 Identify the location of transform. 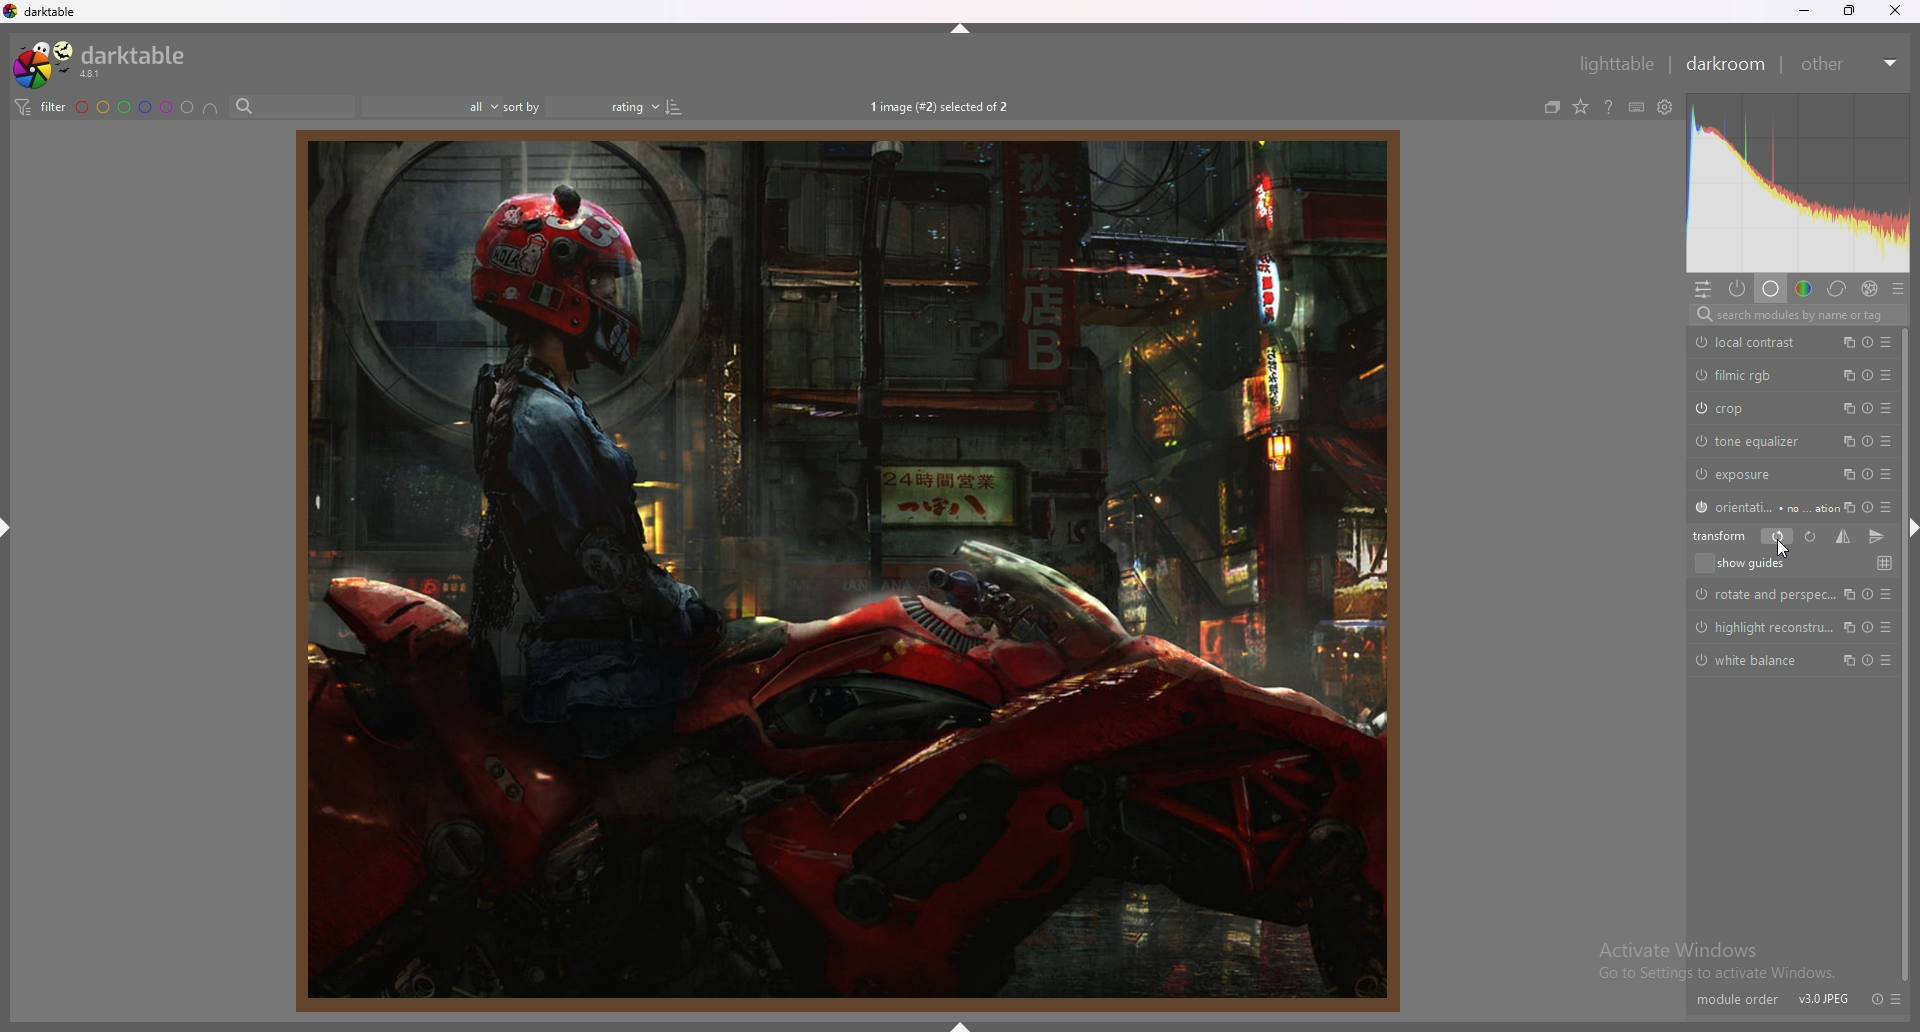
(1720, 536).